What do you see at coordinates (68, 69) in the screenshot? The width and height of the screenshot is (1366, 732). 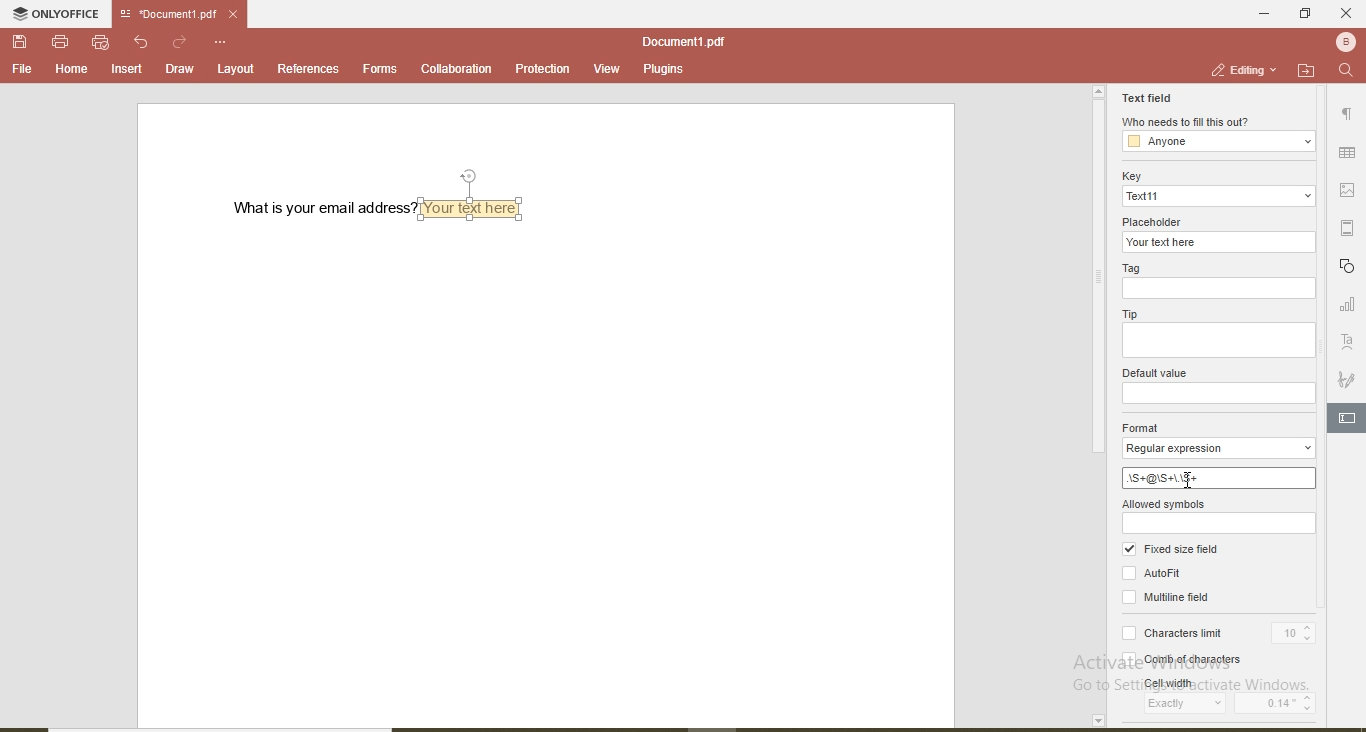 I see `home` at bounding box center [68, 69].